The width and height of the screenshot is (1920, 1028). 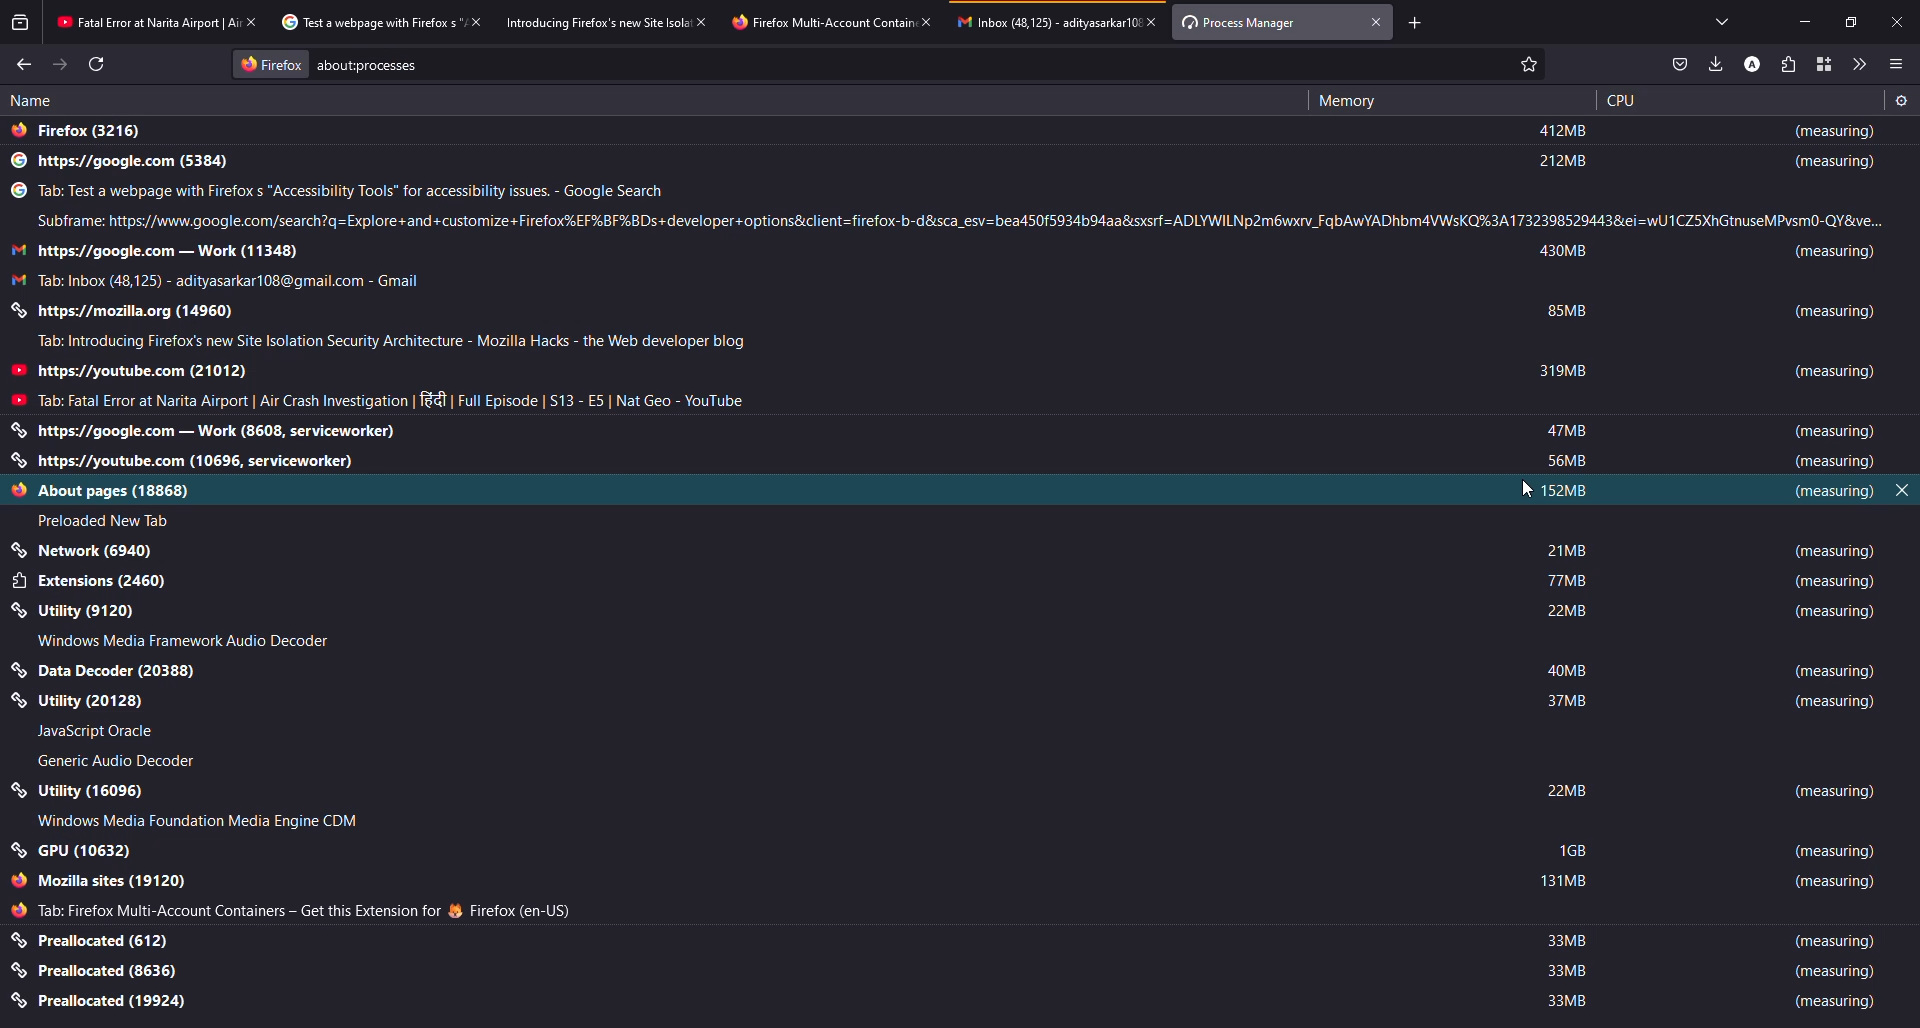 What do you see at coordinates (1376, 21) in the screenshot?
I see `close` at bounding box center [1376, 21].